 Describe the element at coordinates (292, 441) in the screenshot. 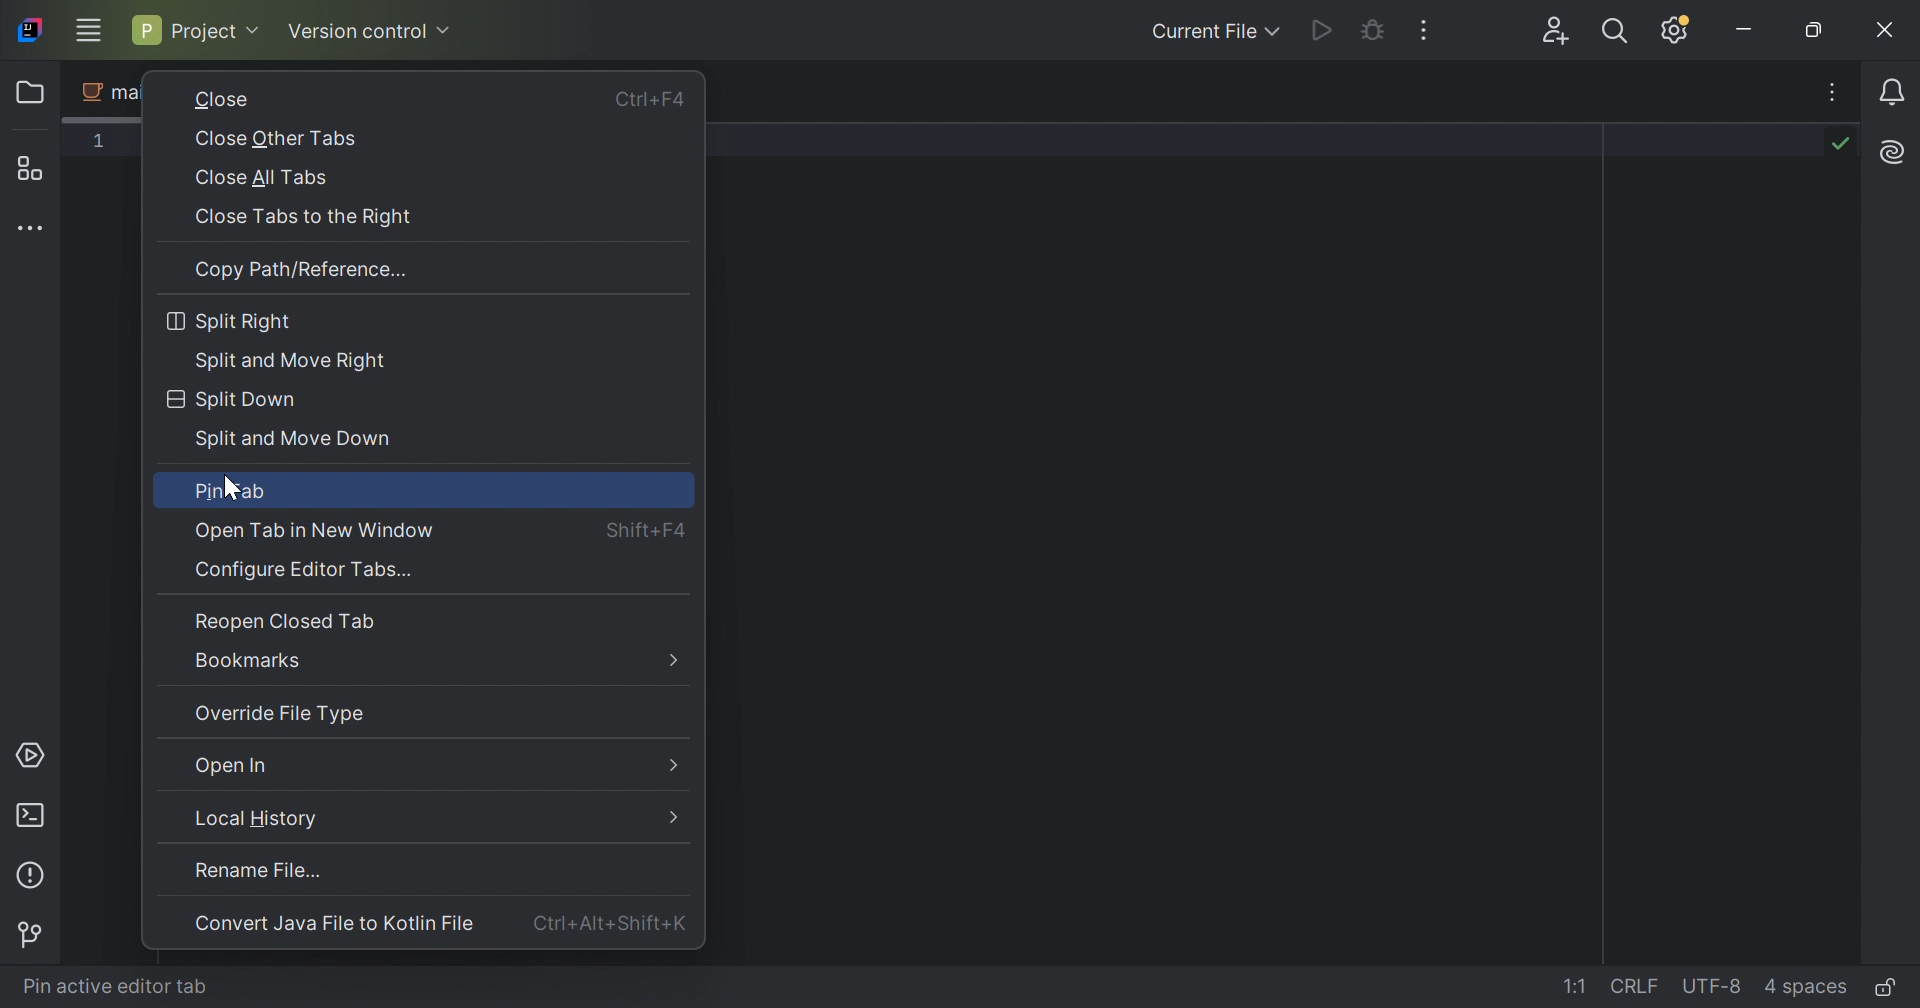

I see `Split and move down` at that location.